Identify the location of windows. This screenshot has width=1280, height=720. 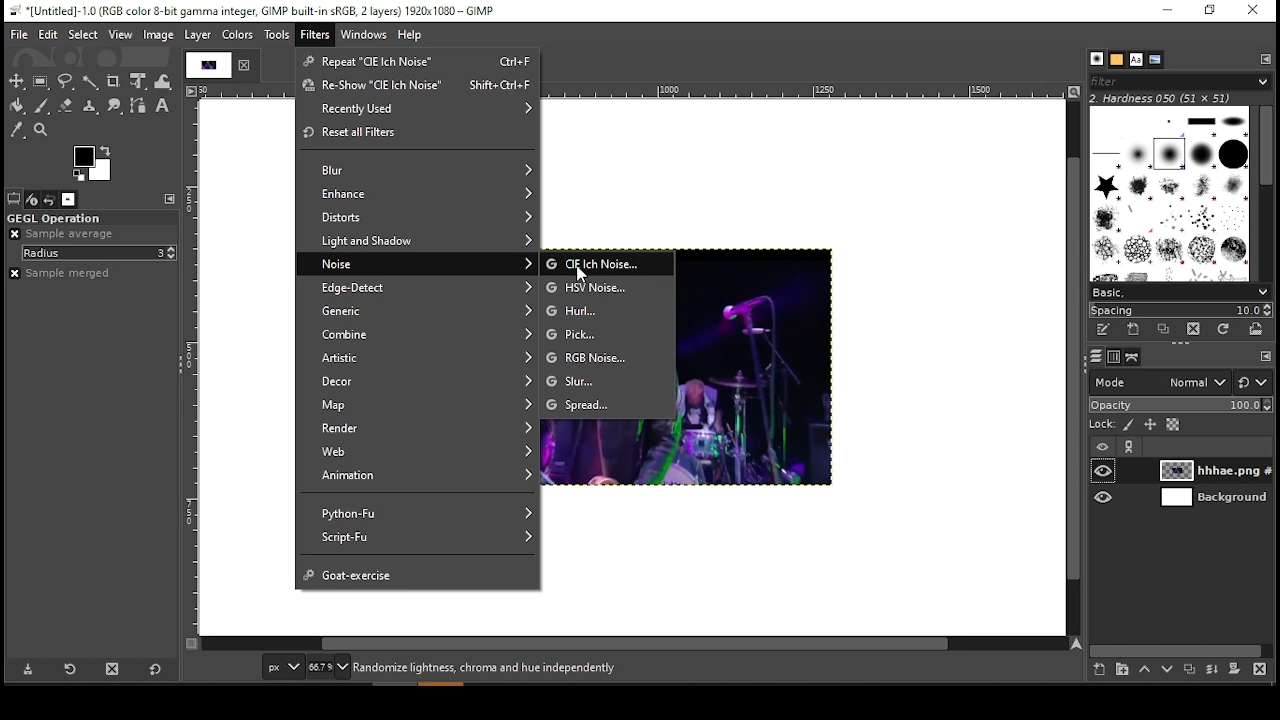
(365, 34).